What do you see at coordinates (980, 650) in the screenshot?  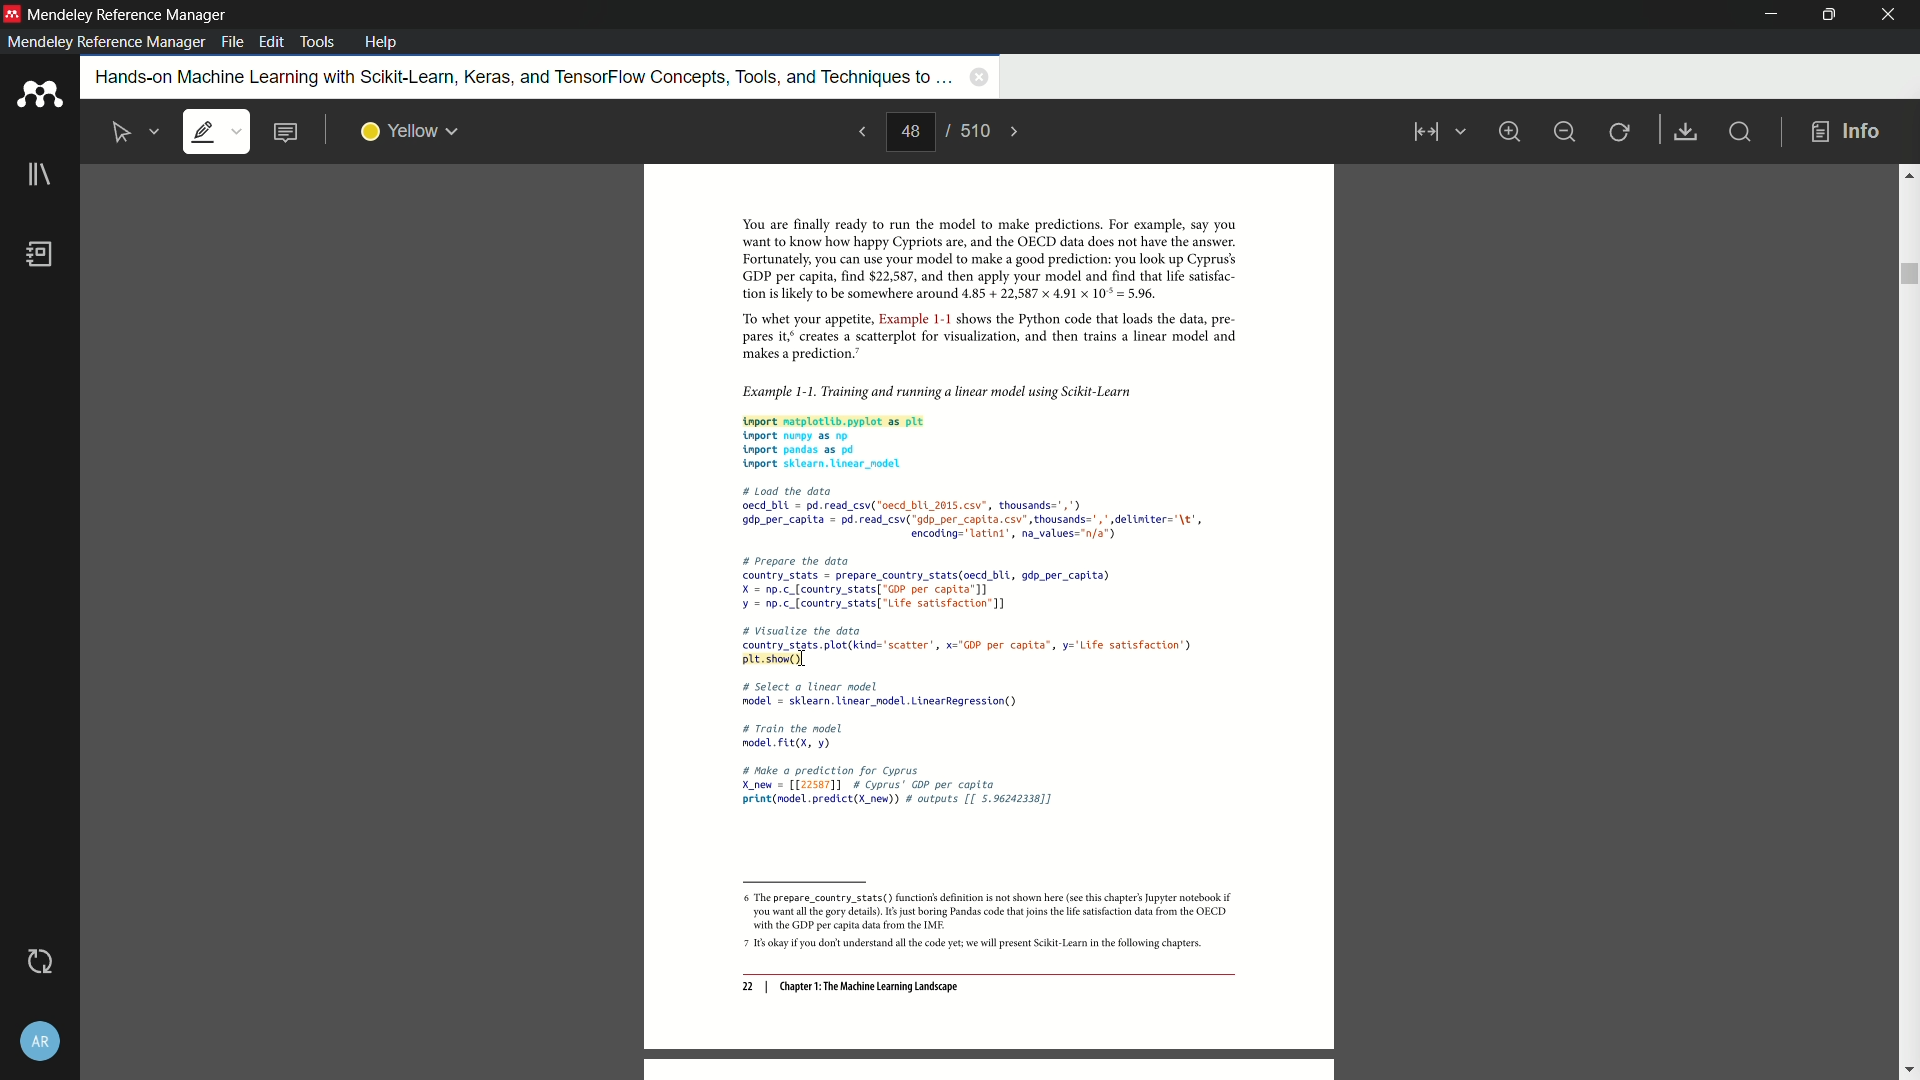 I see `# Load the data

oecd_bUL = pd. read_csv("oecd_bLL 2015.csv”, thousands=",")

9dp_per_captta = pd.read_csv("gdp_per capita. csv’, thousands=",* delintter="\t',
encoding="latini’, na_values="n/a")

# prepare the data

country_stats = prepare_country_stats(aecd bli, gdp_per capita)

X = np.c_[country_stats[ "GOP per captta’]]

¥ = np.c_(country_stats[ "Life satisfaction]

# Visualize the dota

country_stats. plot(kind="scatter, x="G0P per capita”, y='Life satisfaction’)

pt. show()

# select a linear nodel

nodel = sklearn. linear_nodel. LinearRegression()

# Train the model

nodelFLL(X, ¥)

# Nake a prediction for Cyprus

X_new = [[22567]] # Cyprus’ GOP per capita

print(nodel.predict(X new) # outputs [[ 5.96242338]]` at bounding box center [980, 650].